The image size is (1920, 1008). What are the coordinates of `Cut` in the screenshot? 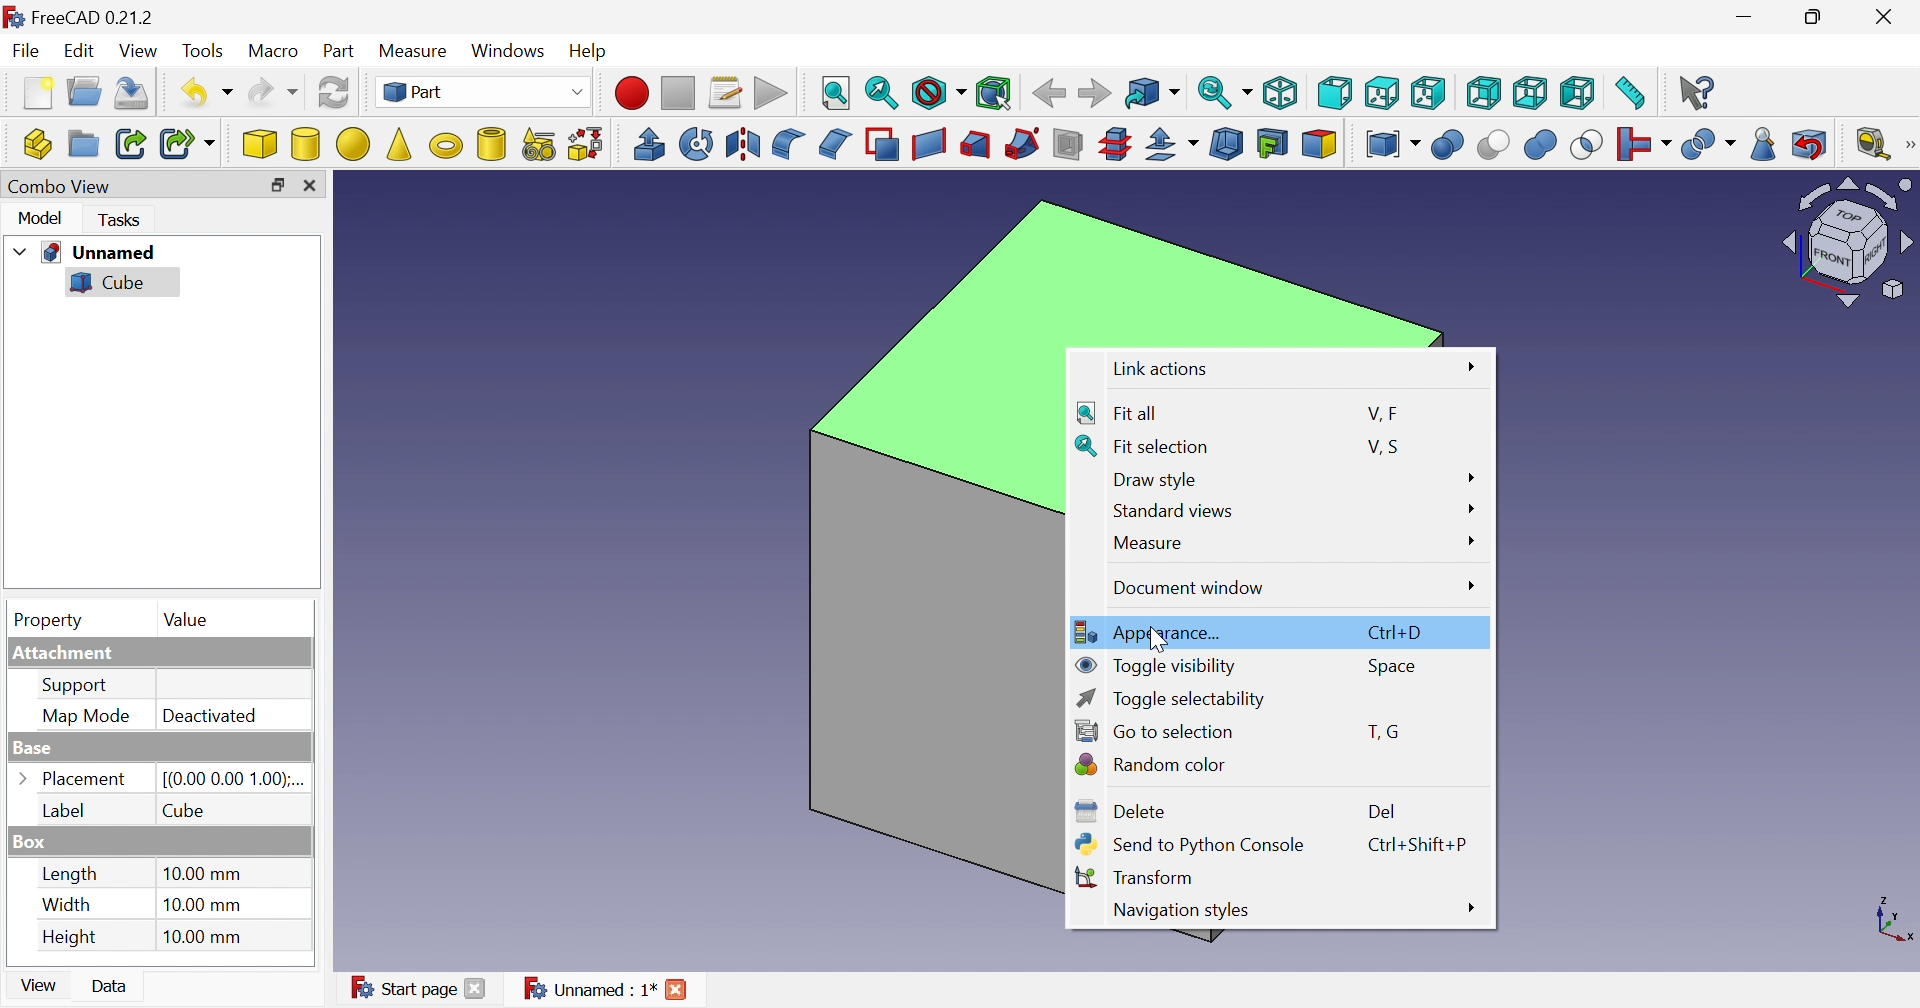 It's located at (1497, 146).